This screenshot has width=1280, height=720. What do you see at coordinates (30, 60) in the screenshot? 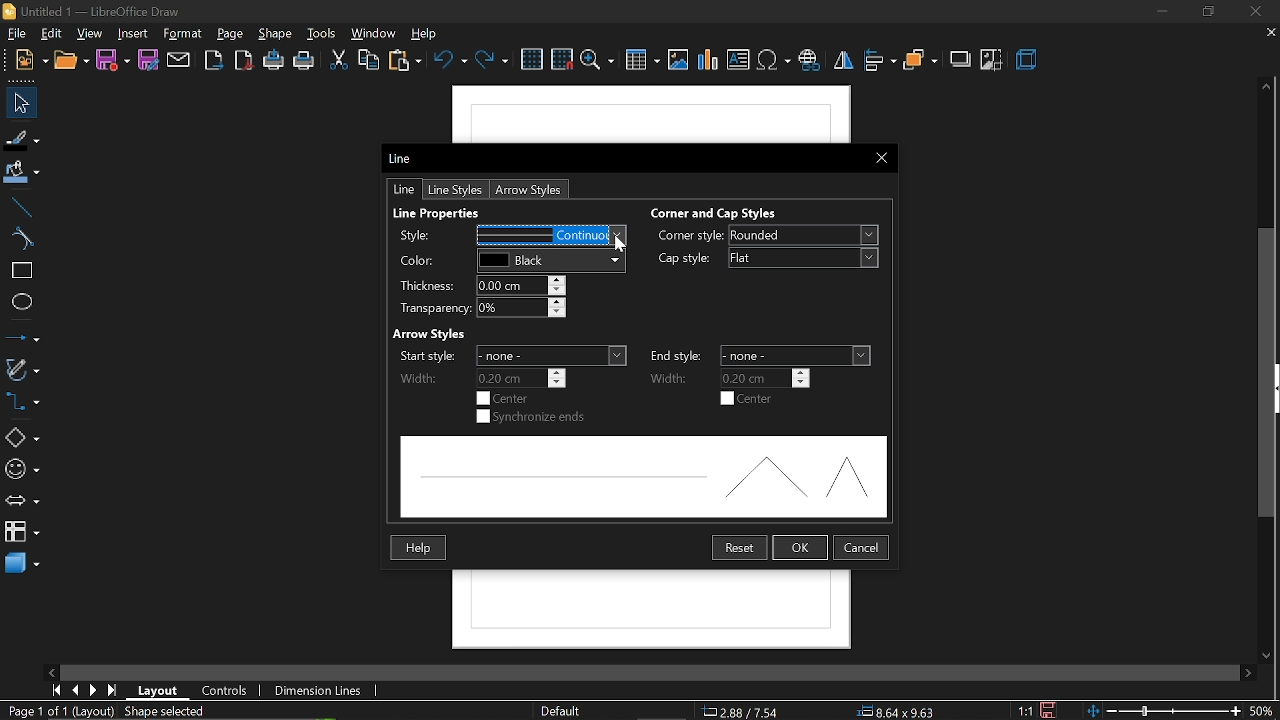
I see `open` at bounding box center [30, 60].